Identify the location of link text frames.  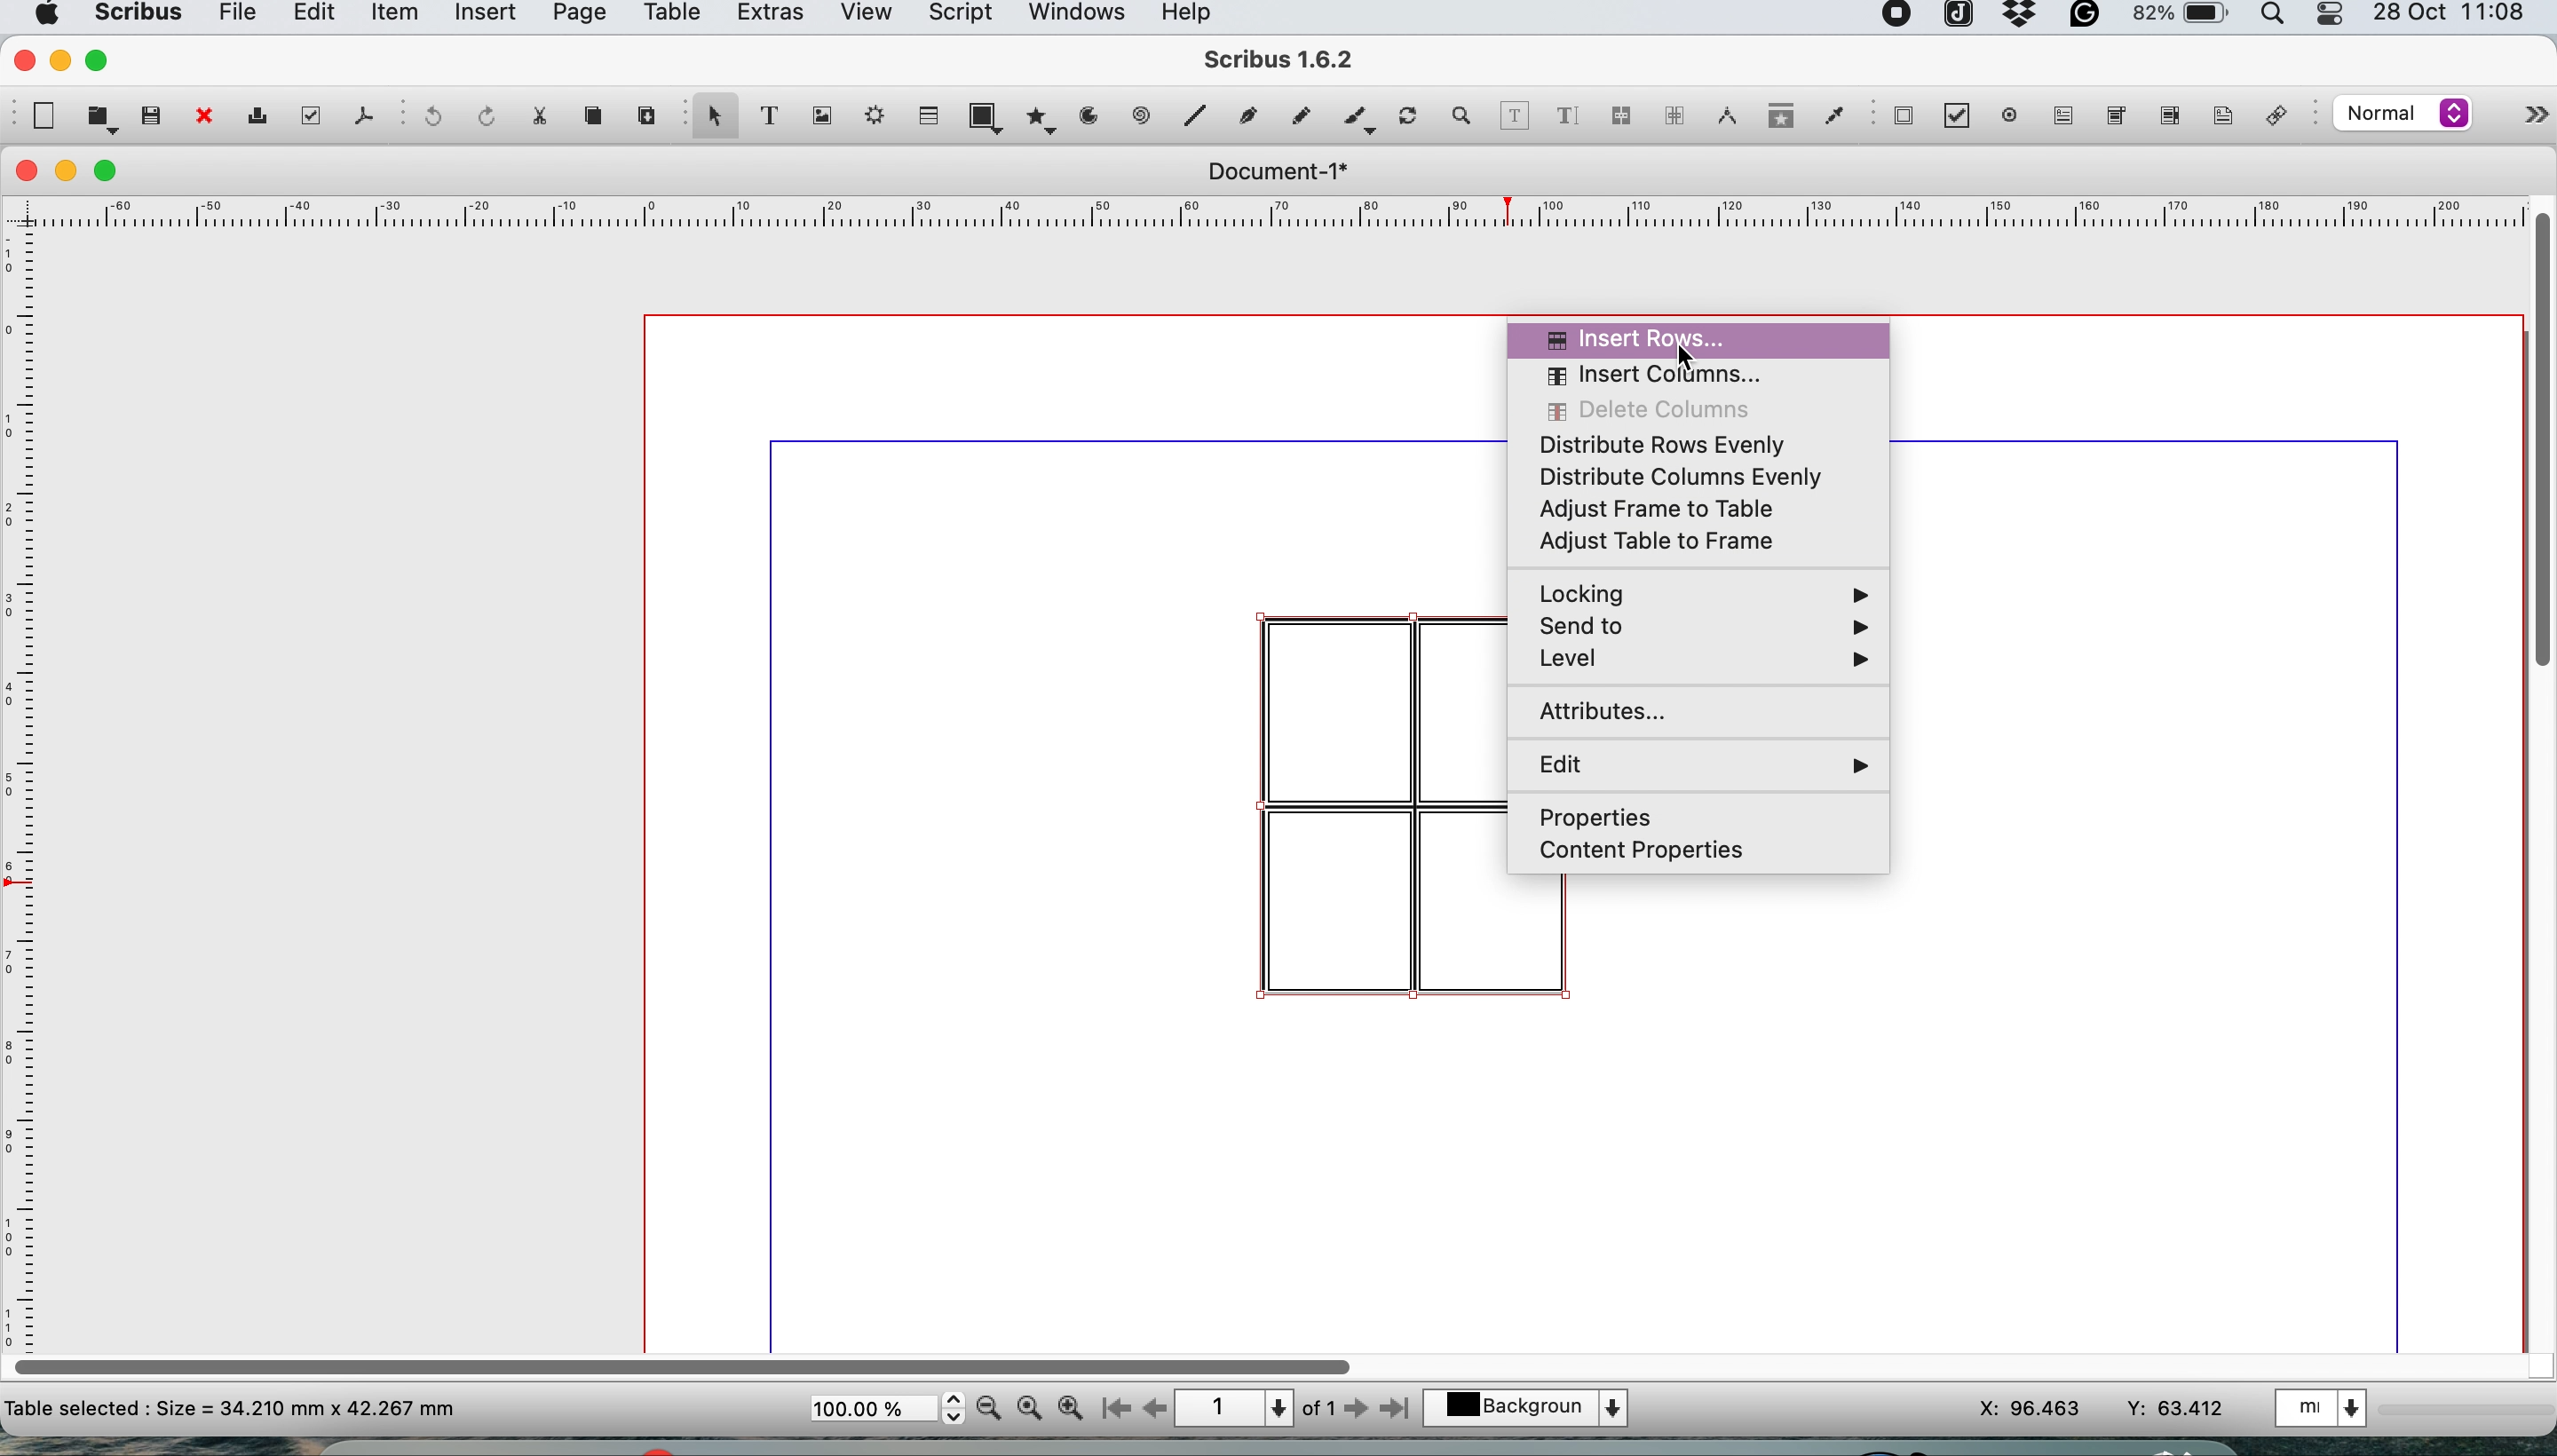
(1620, 119).